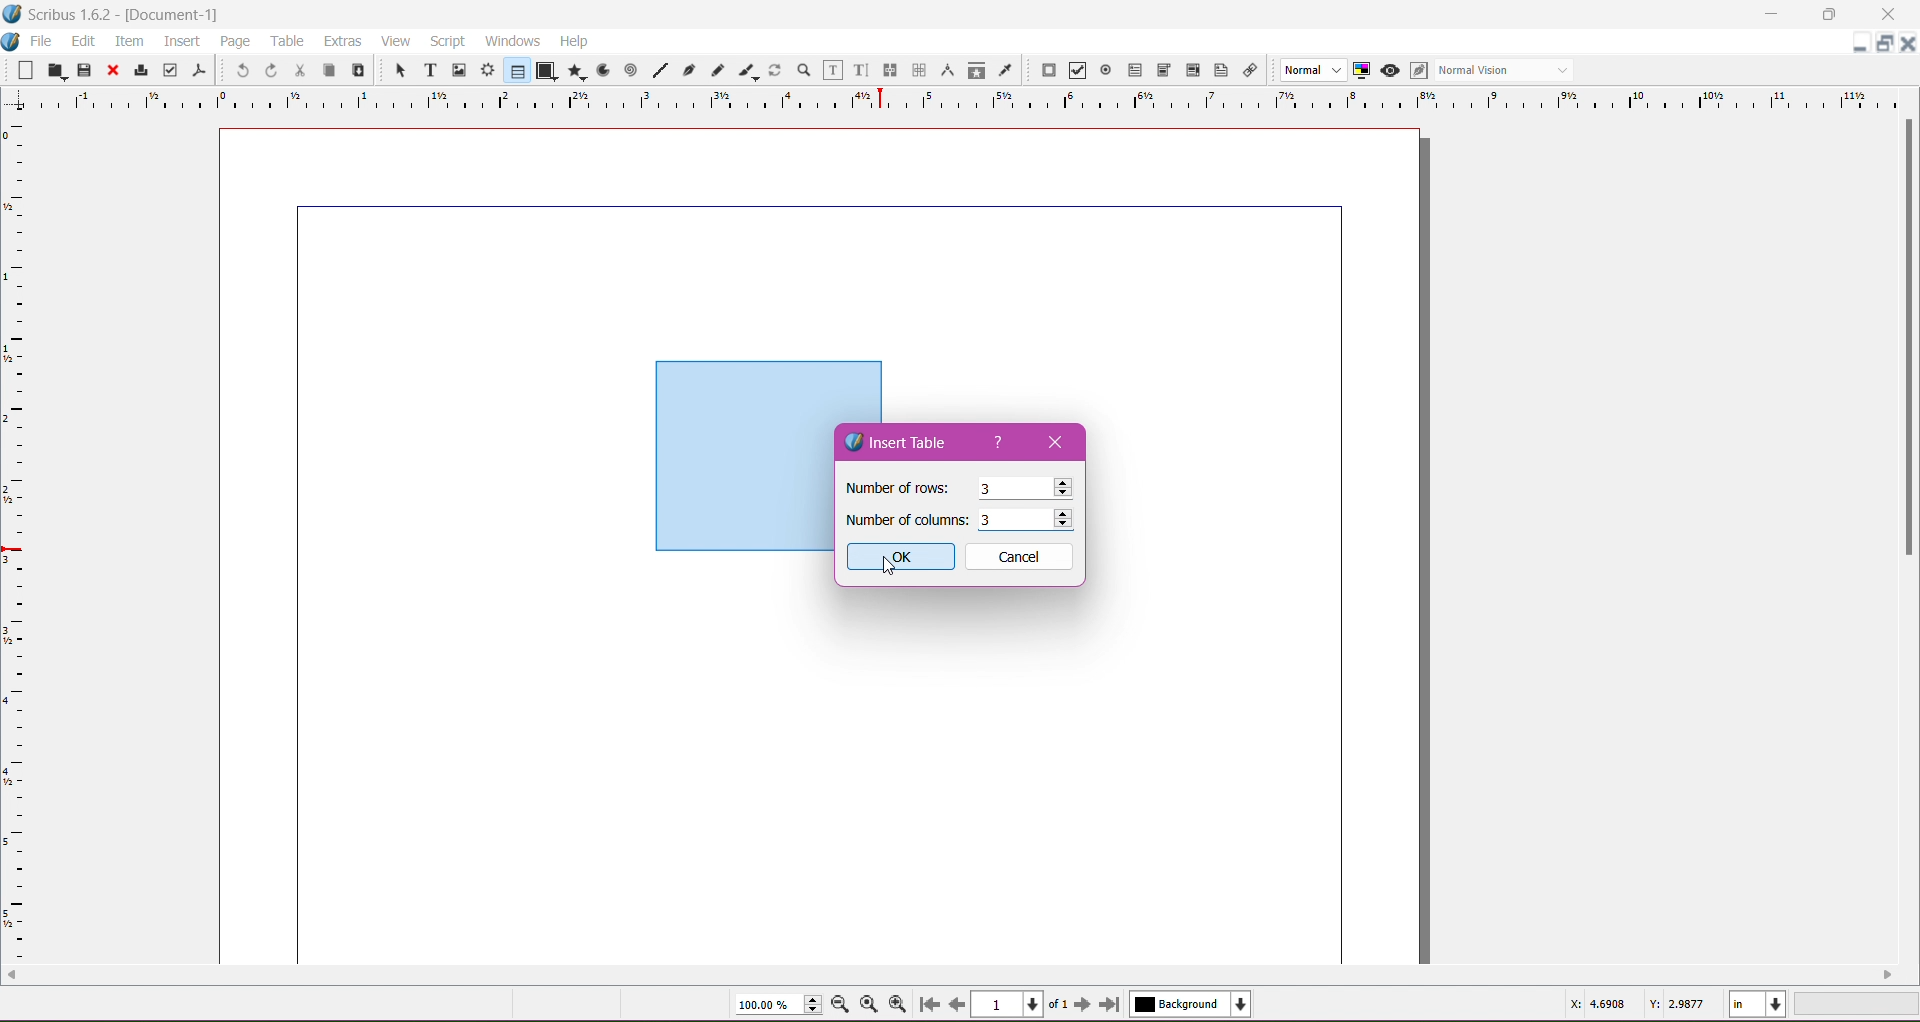 This screenshot has height=1022, width=1920. Describe the element at coordinates (657, 71) in the screenshot. I see `Line` at that location.